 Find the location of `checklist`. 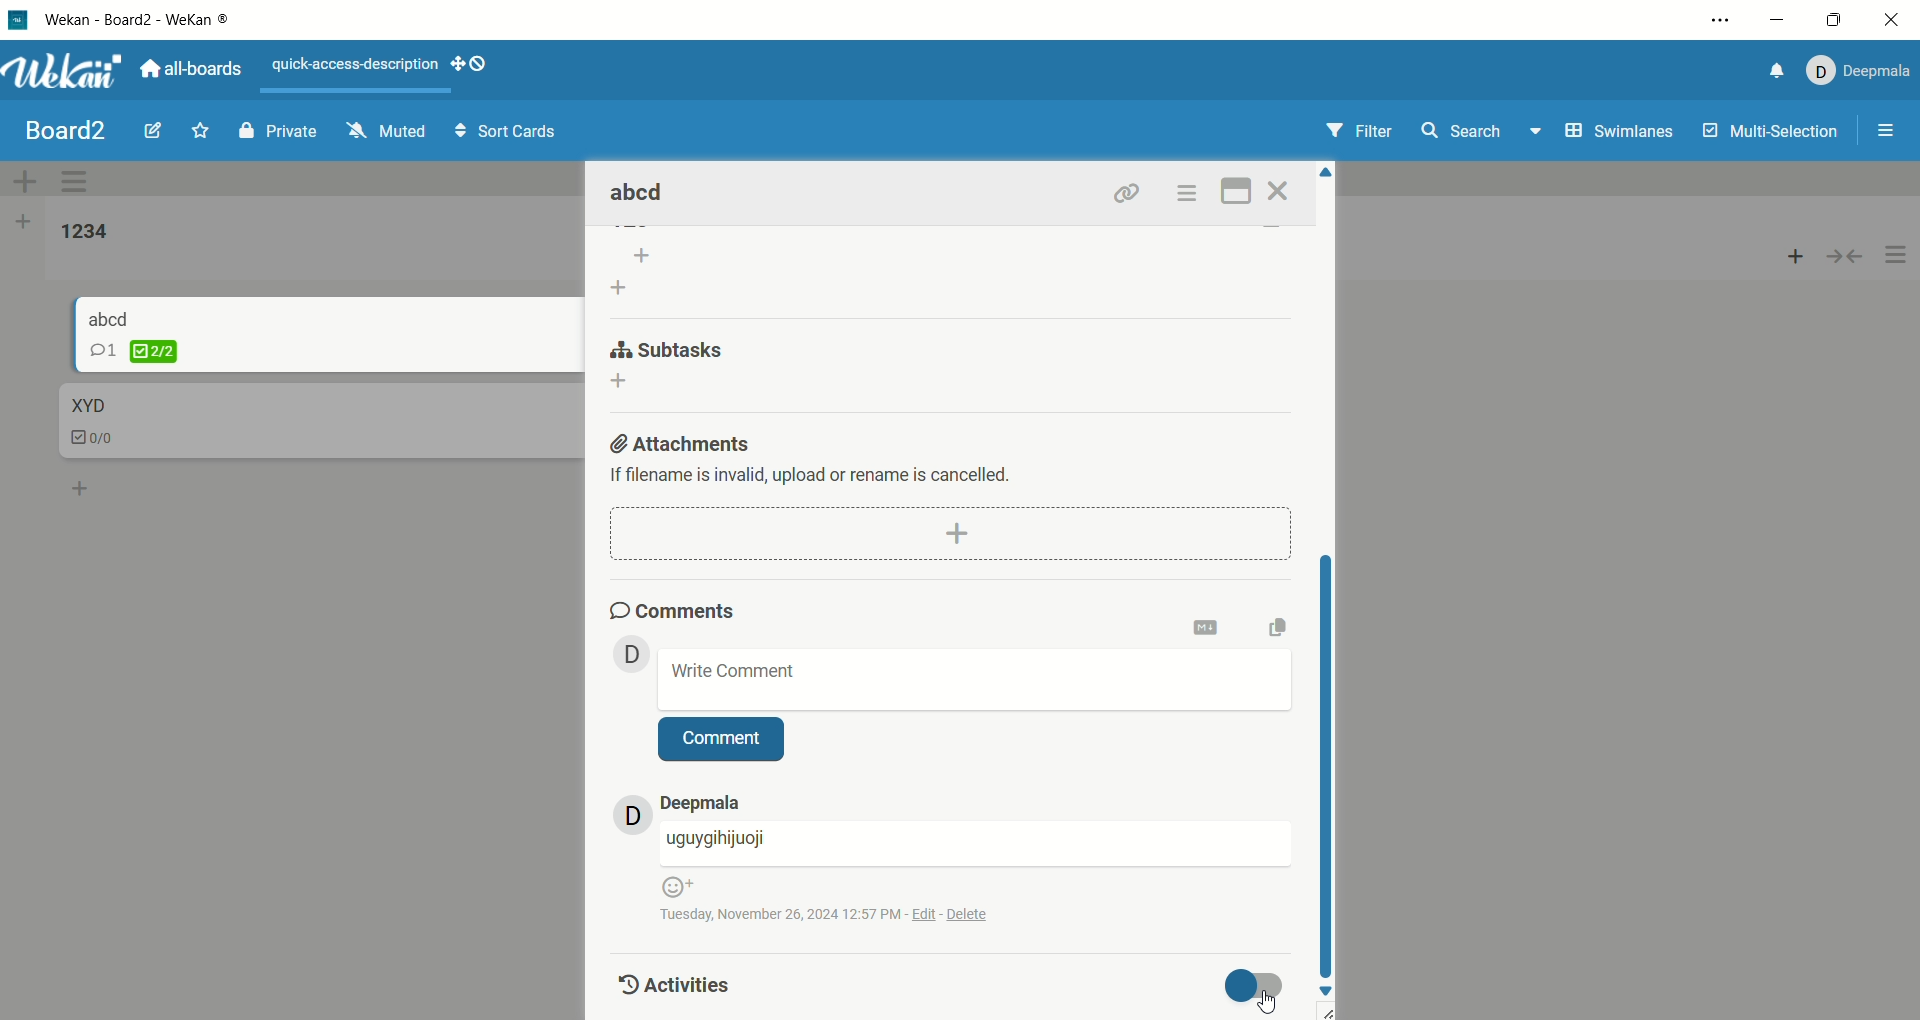

checklist is located at coordinates (95, 440).